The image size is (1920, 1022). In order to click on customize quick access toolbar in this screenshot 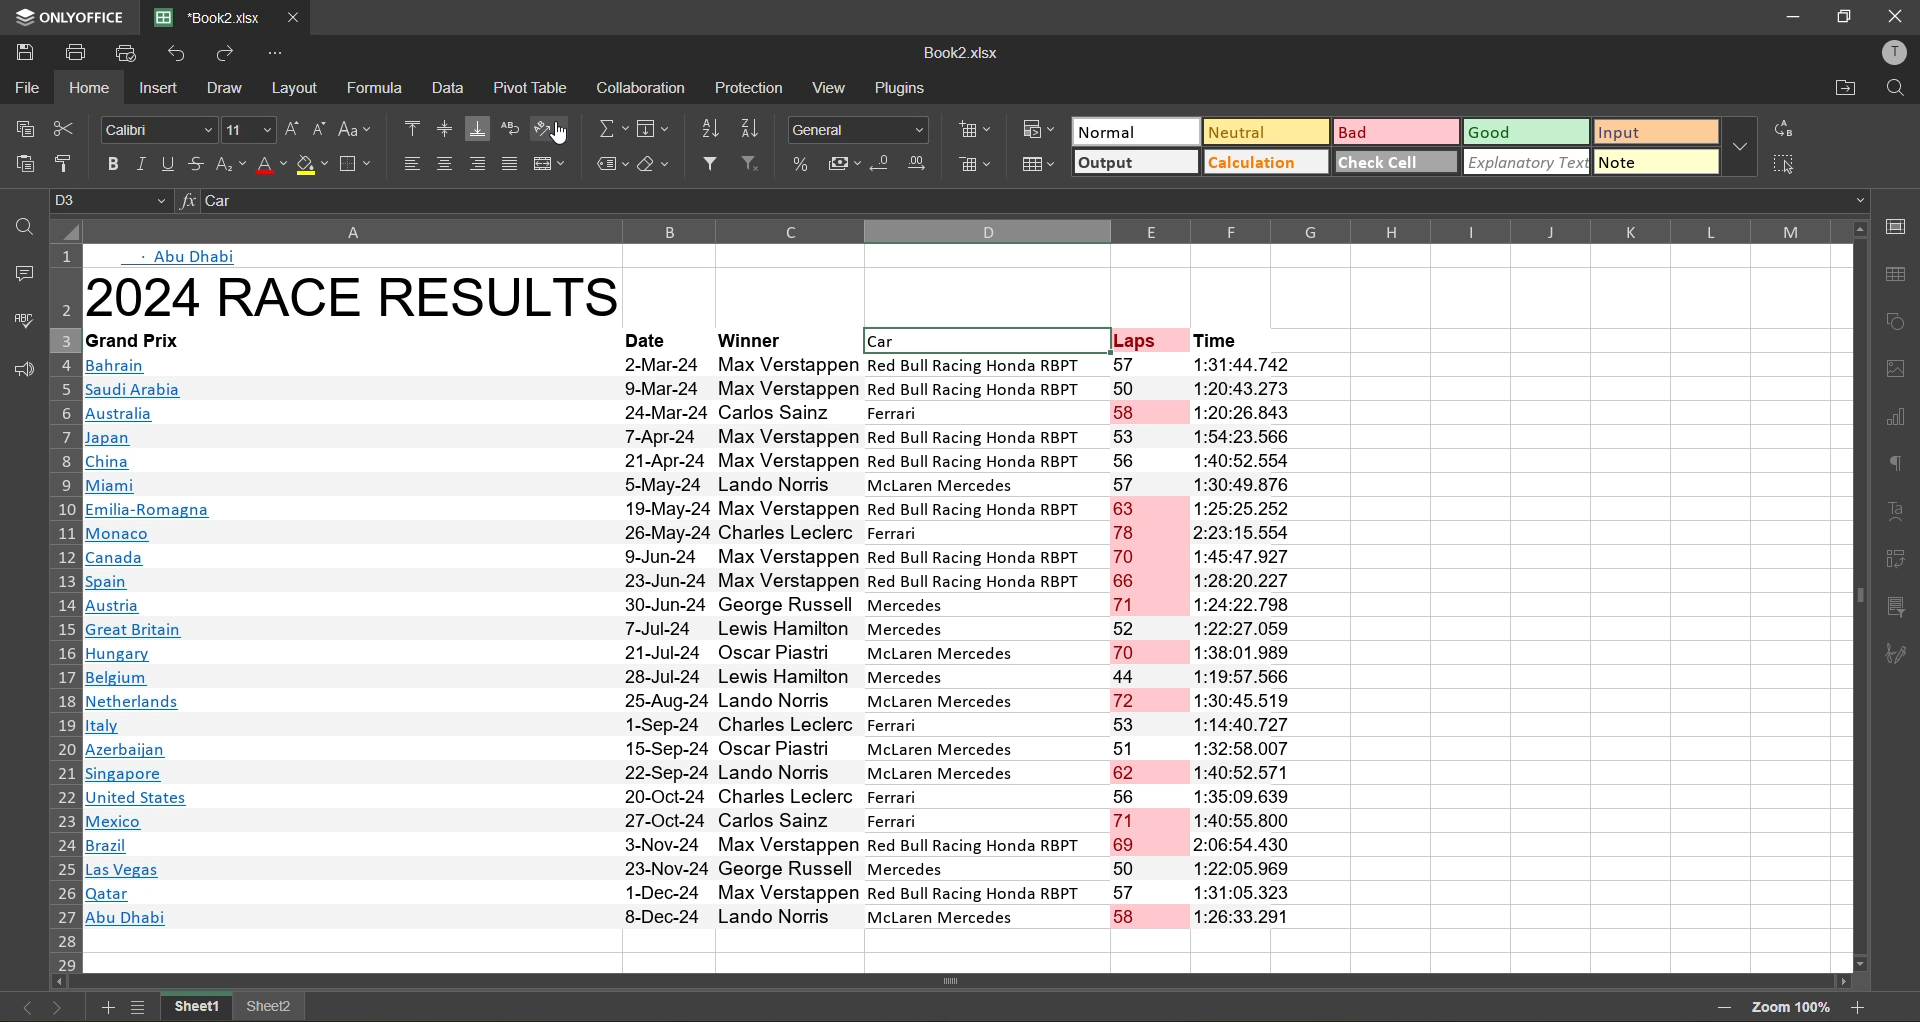, I will do `click(276, 53)`.